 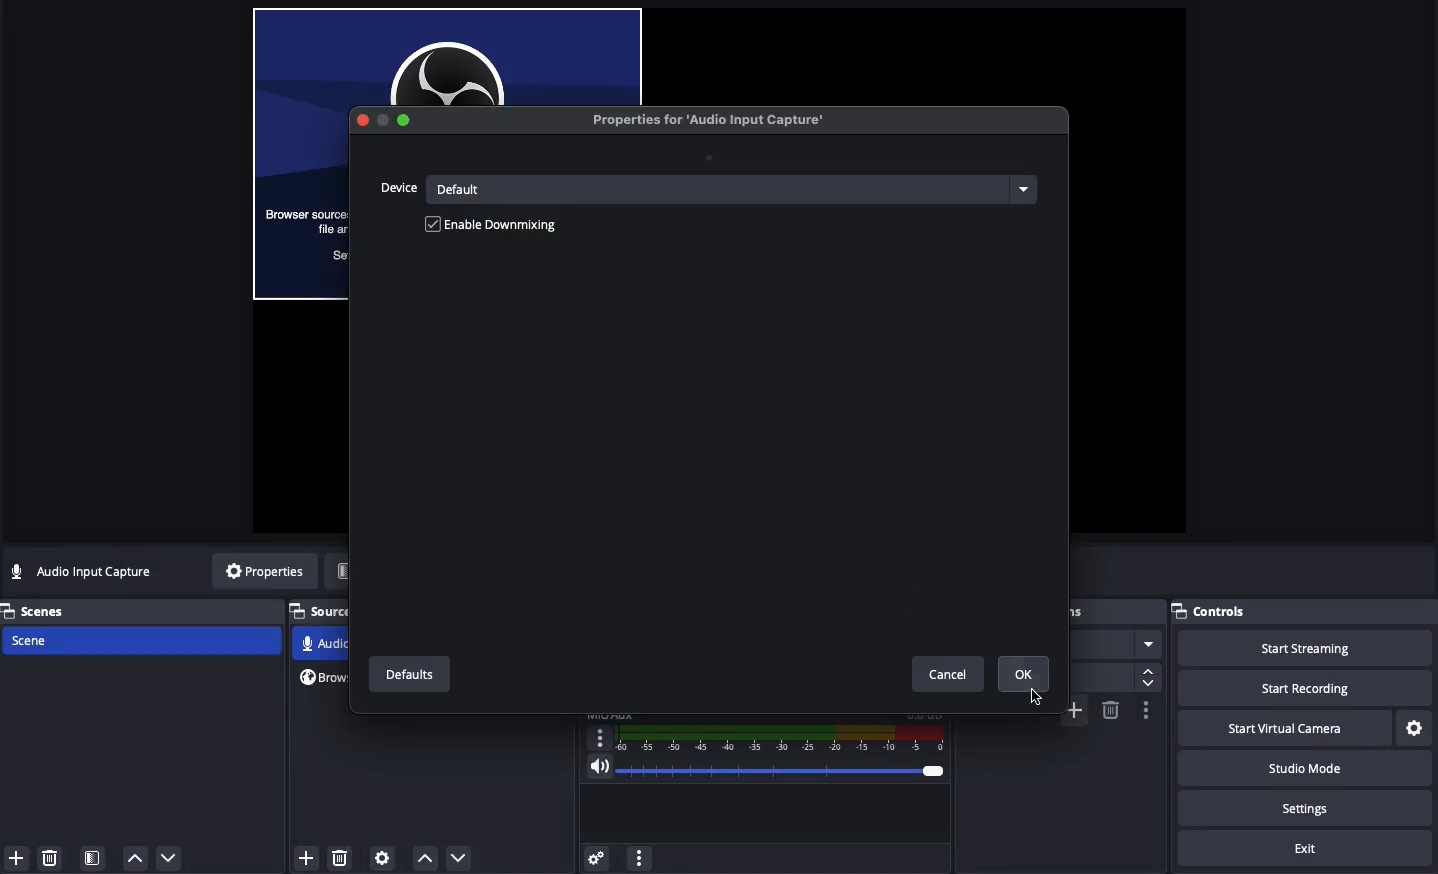 I want to click on Scene, so click(x=146, y=641).